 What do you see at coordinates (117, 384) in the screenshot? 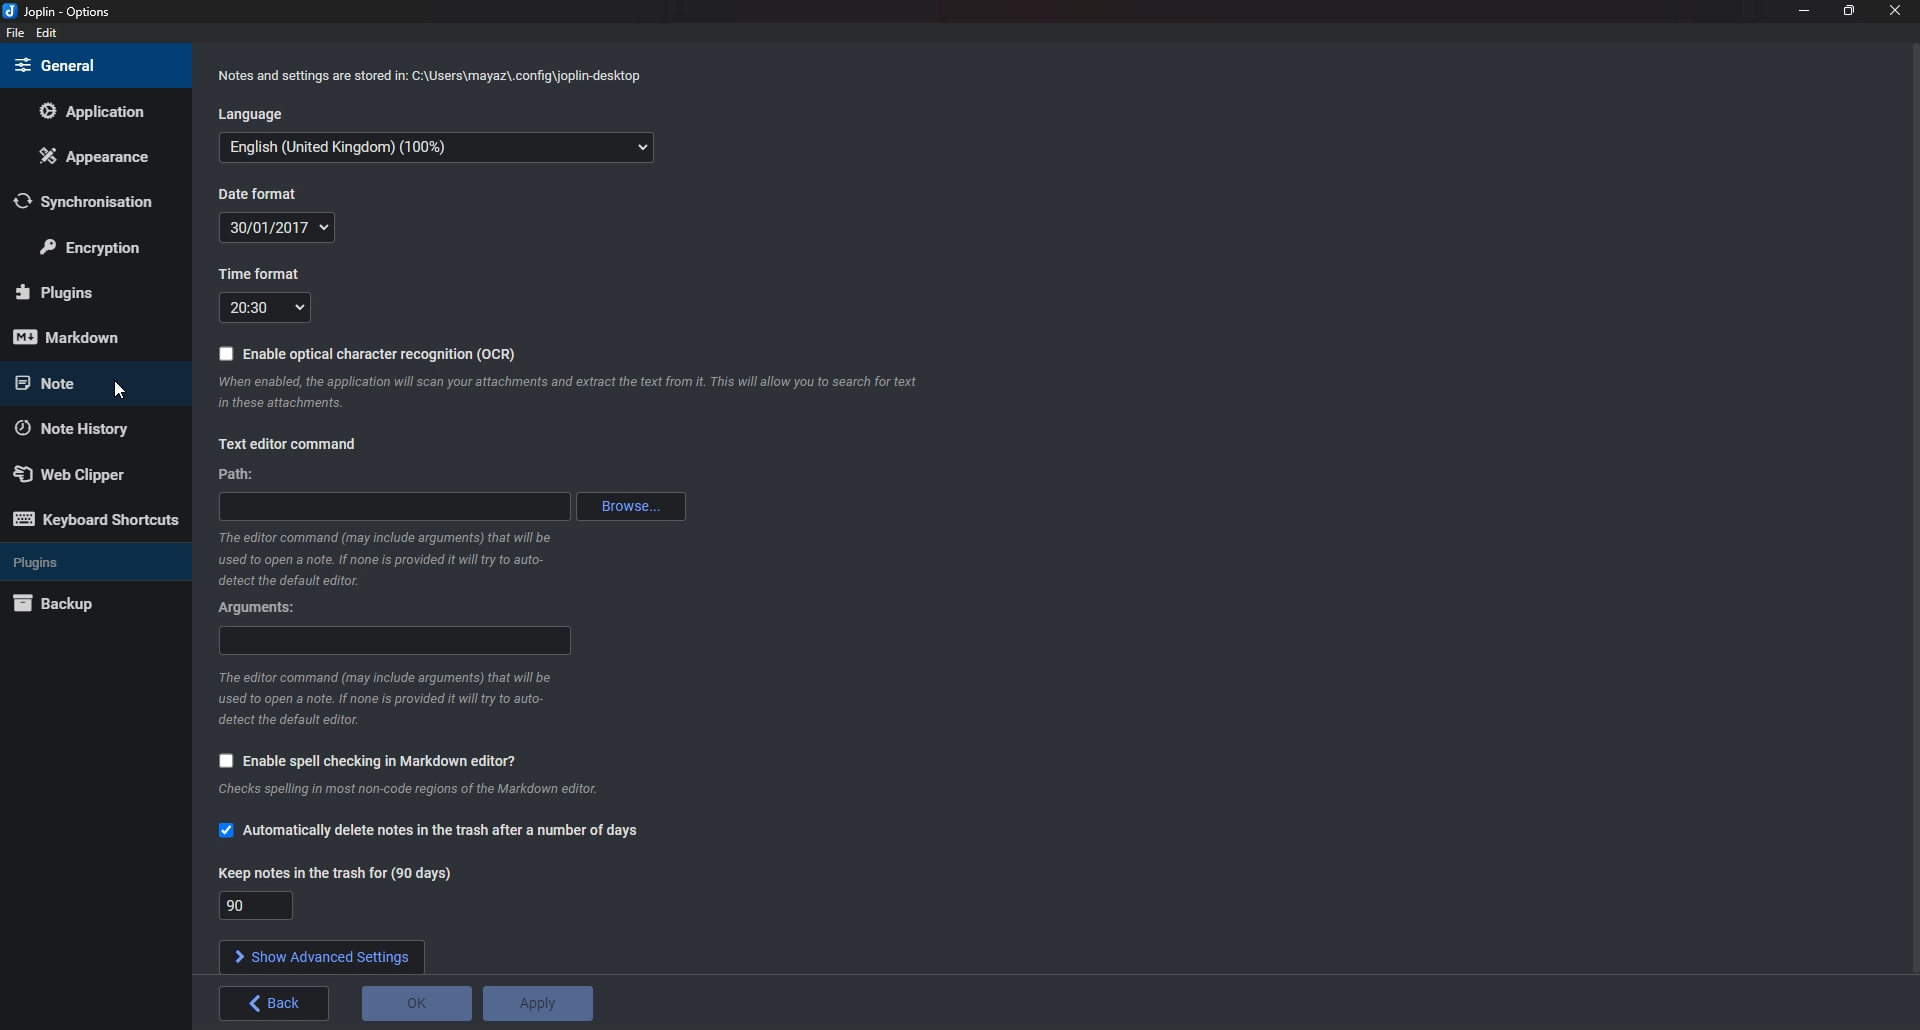
I see `cursor` at bounding box center [117, 384].